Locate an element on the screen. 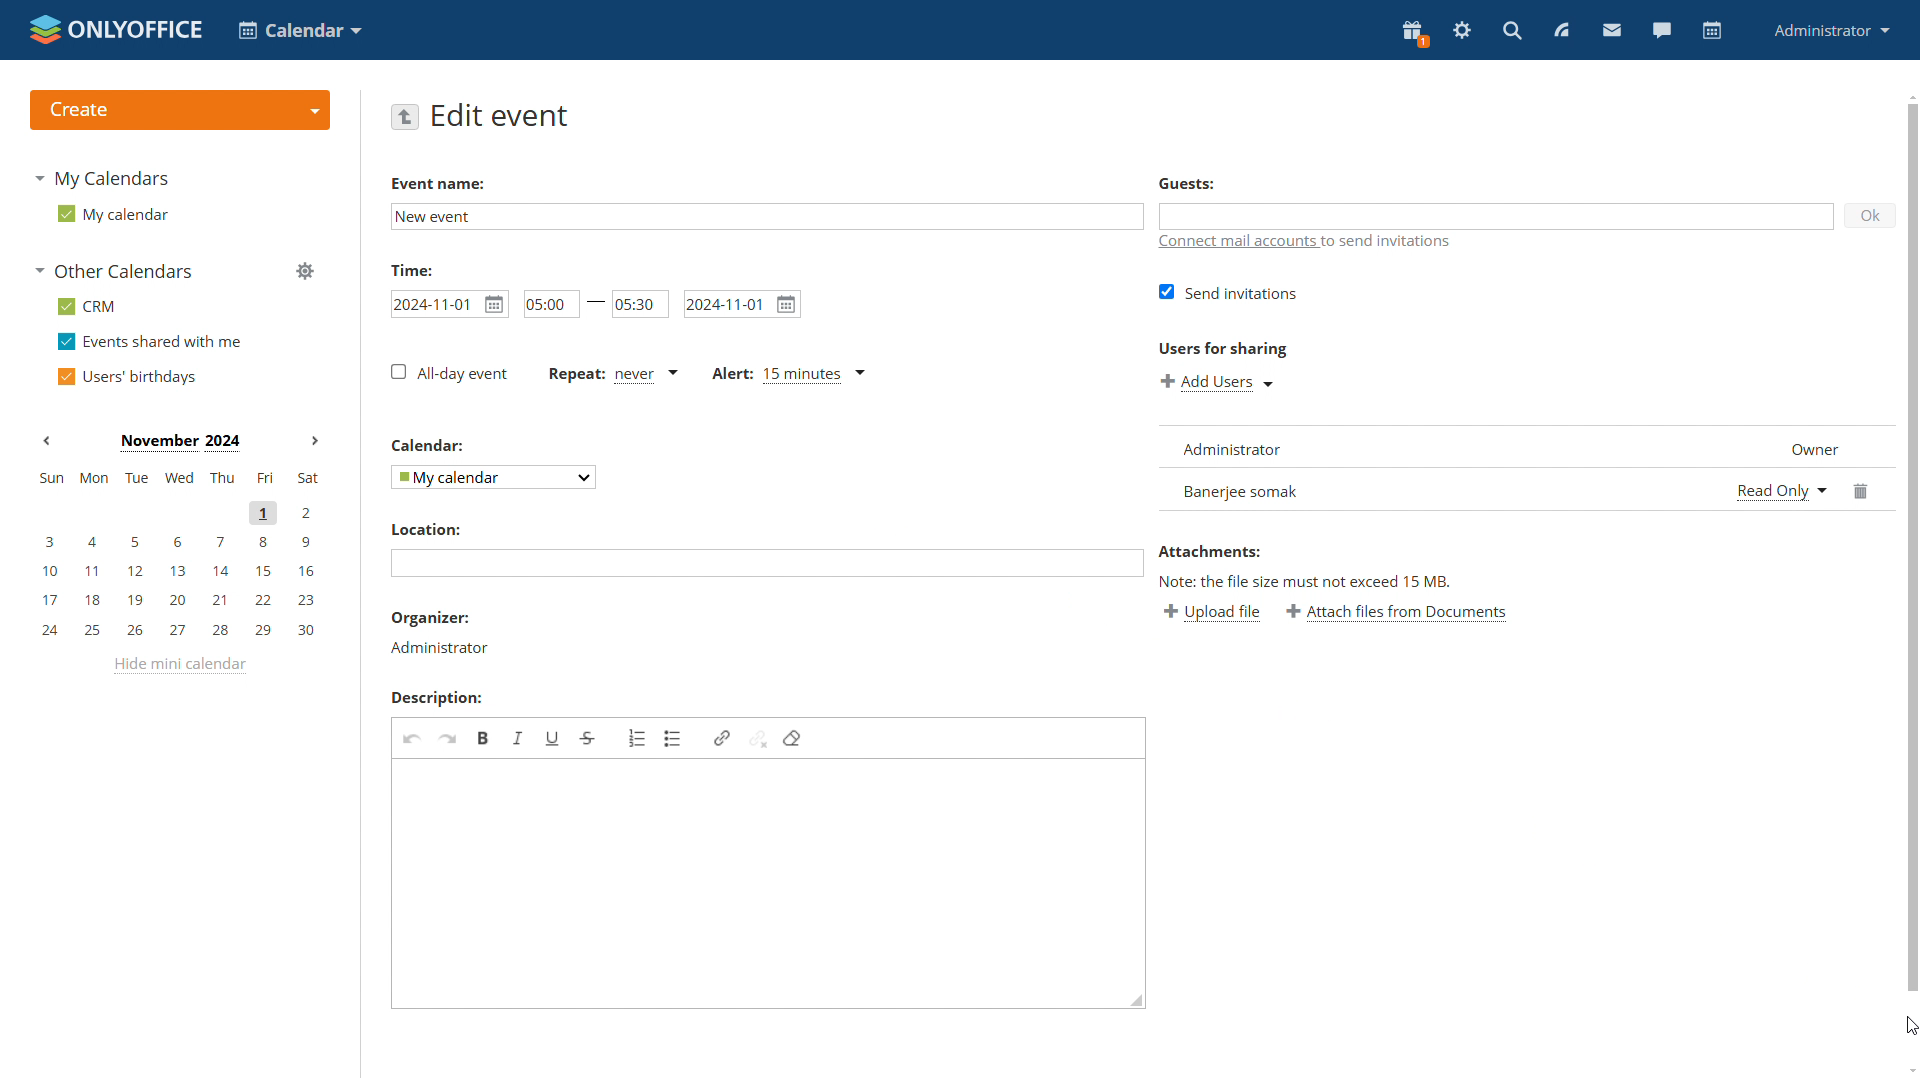 The height and width of the screenshot is (1080, 1920). other calendars is located at coordinates (114, 272).